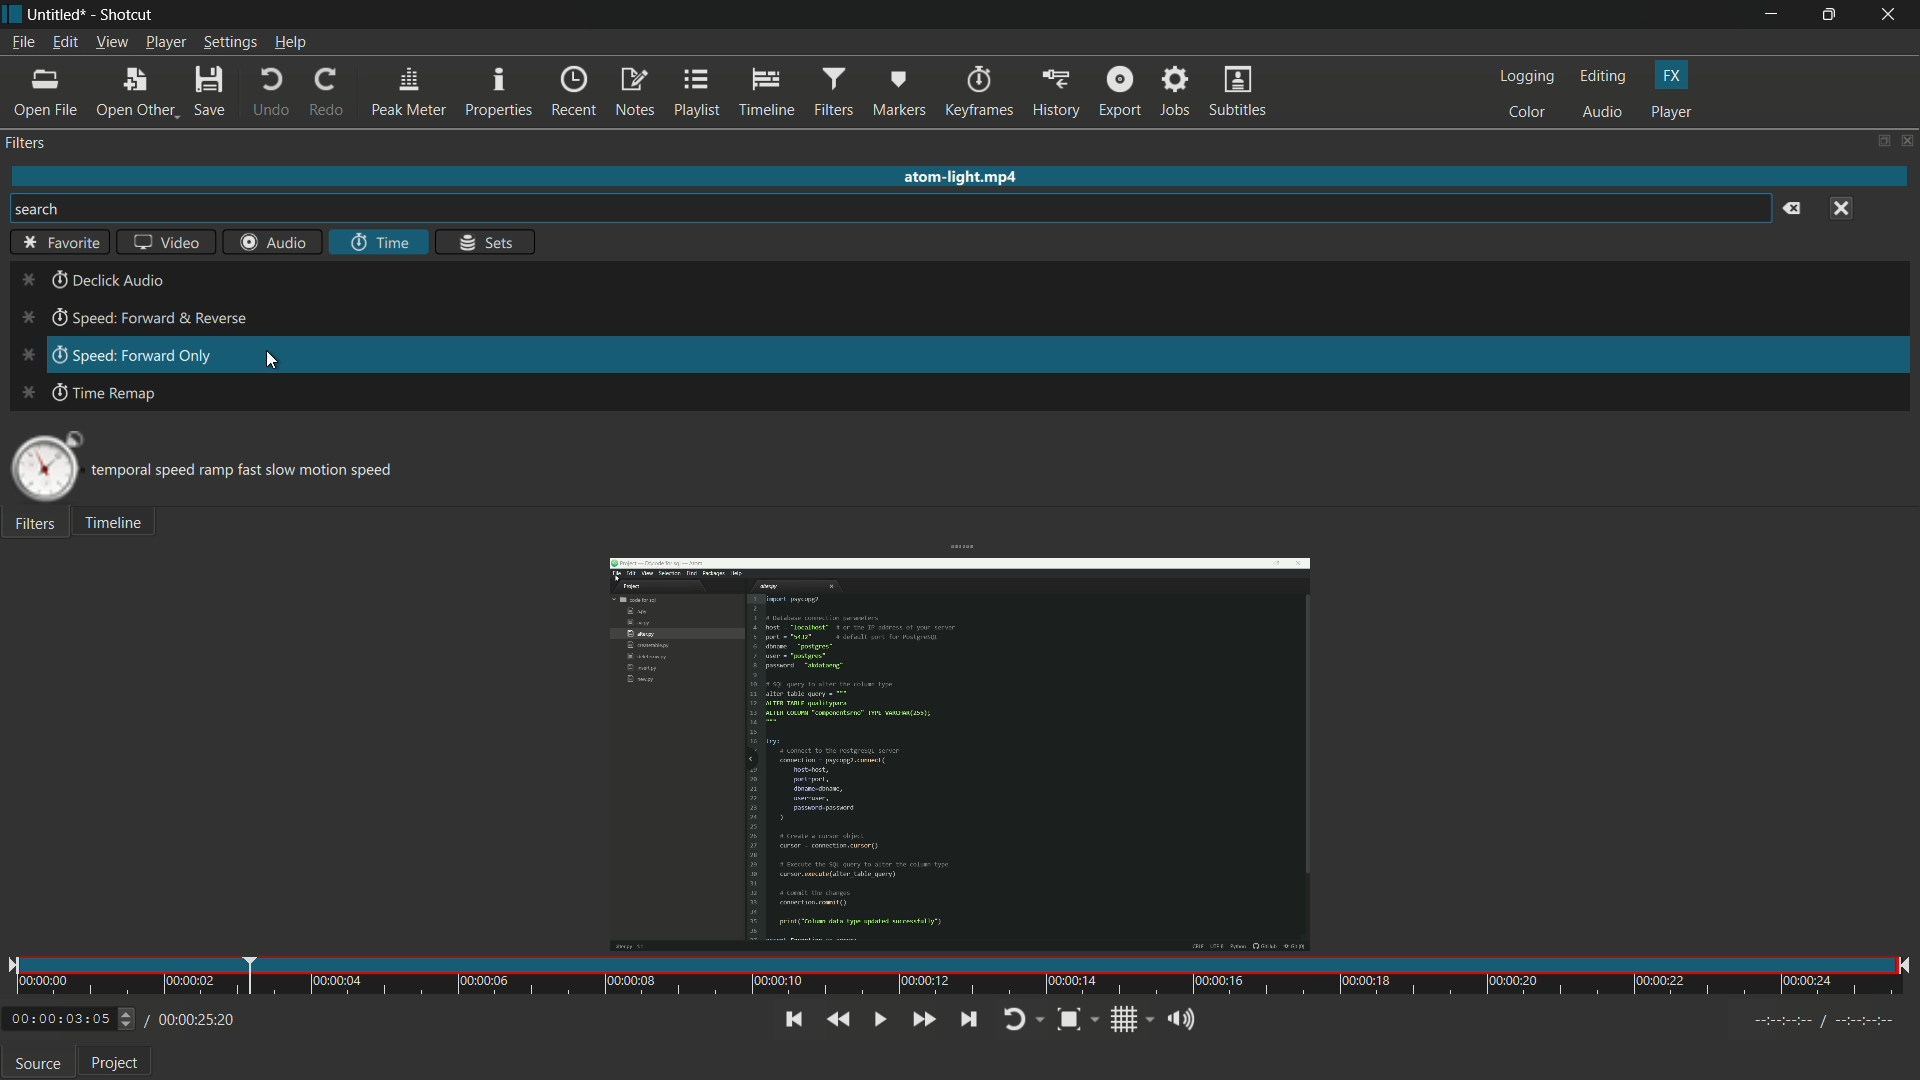 This screenshot has width=1920, height=1080. Describe the element at coordinates (1240, 93) in the screenshot. I see `subtitles` at that location.